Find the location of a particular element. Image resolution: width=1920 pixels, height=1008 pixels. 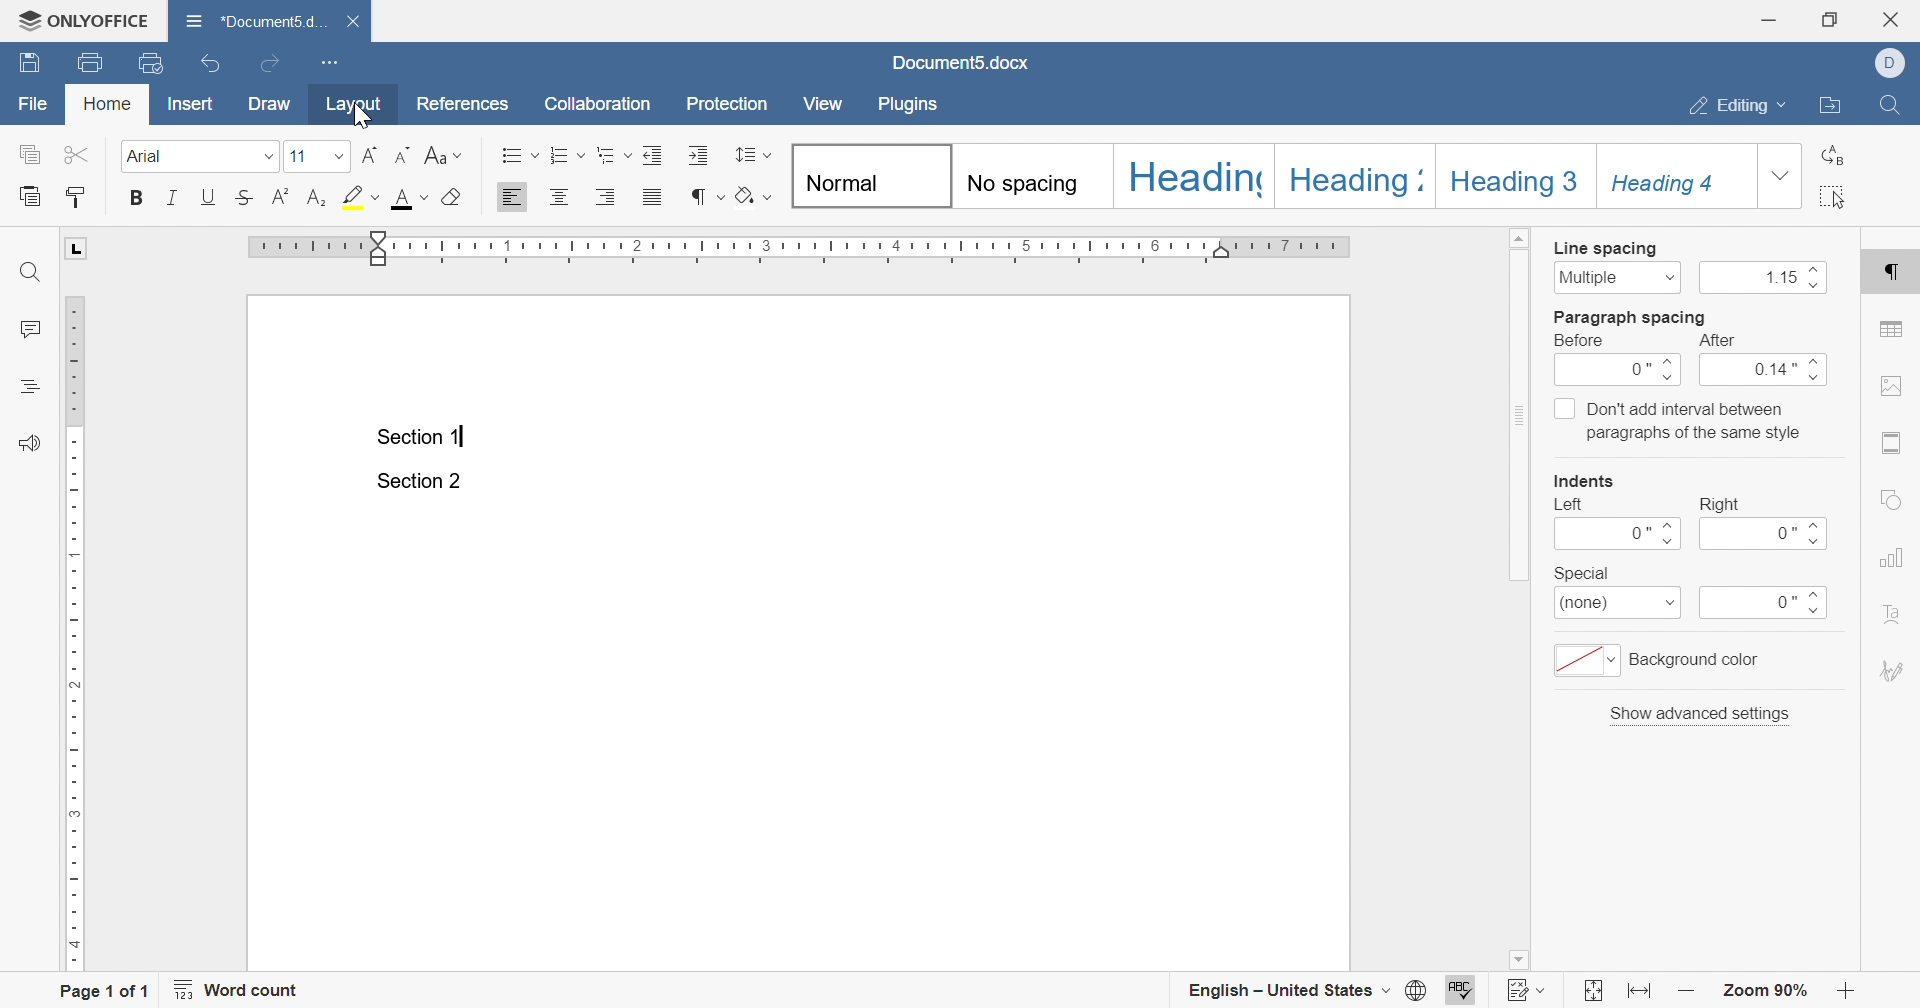

layout is located at coordinates (352, 107).